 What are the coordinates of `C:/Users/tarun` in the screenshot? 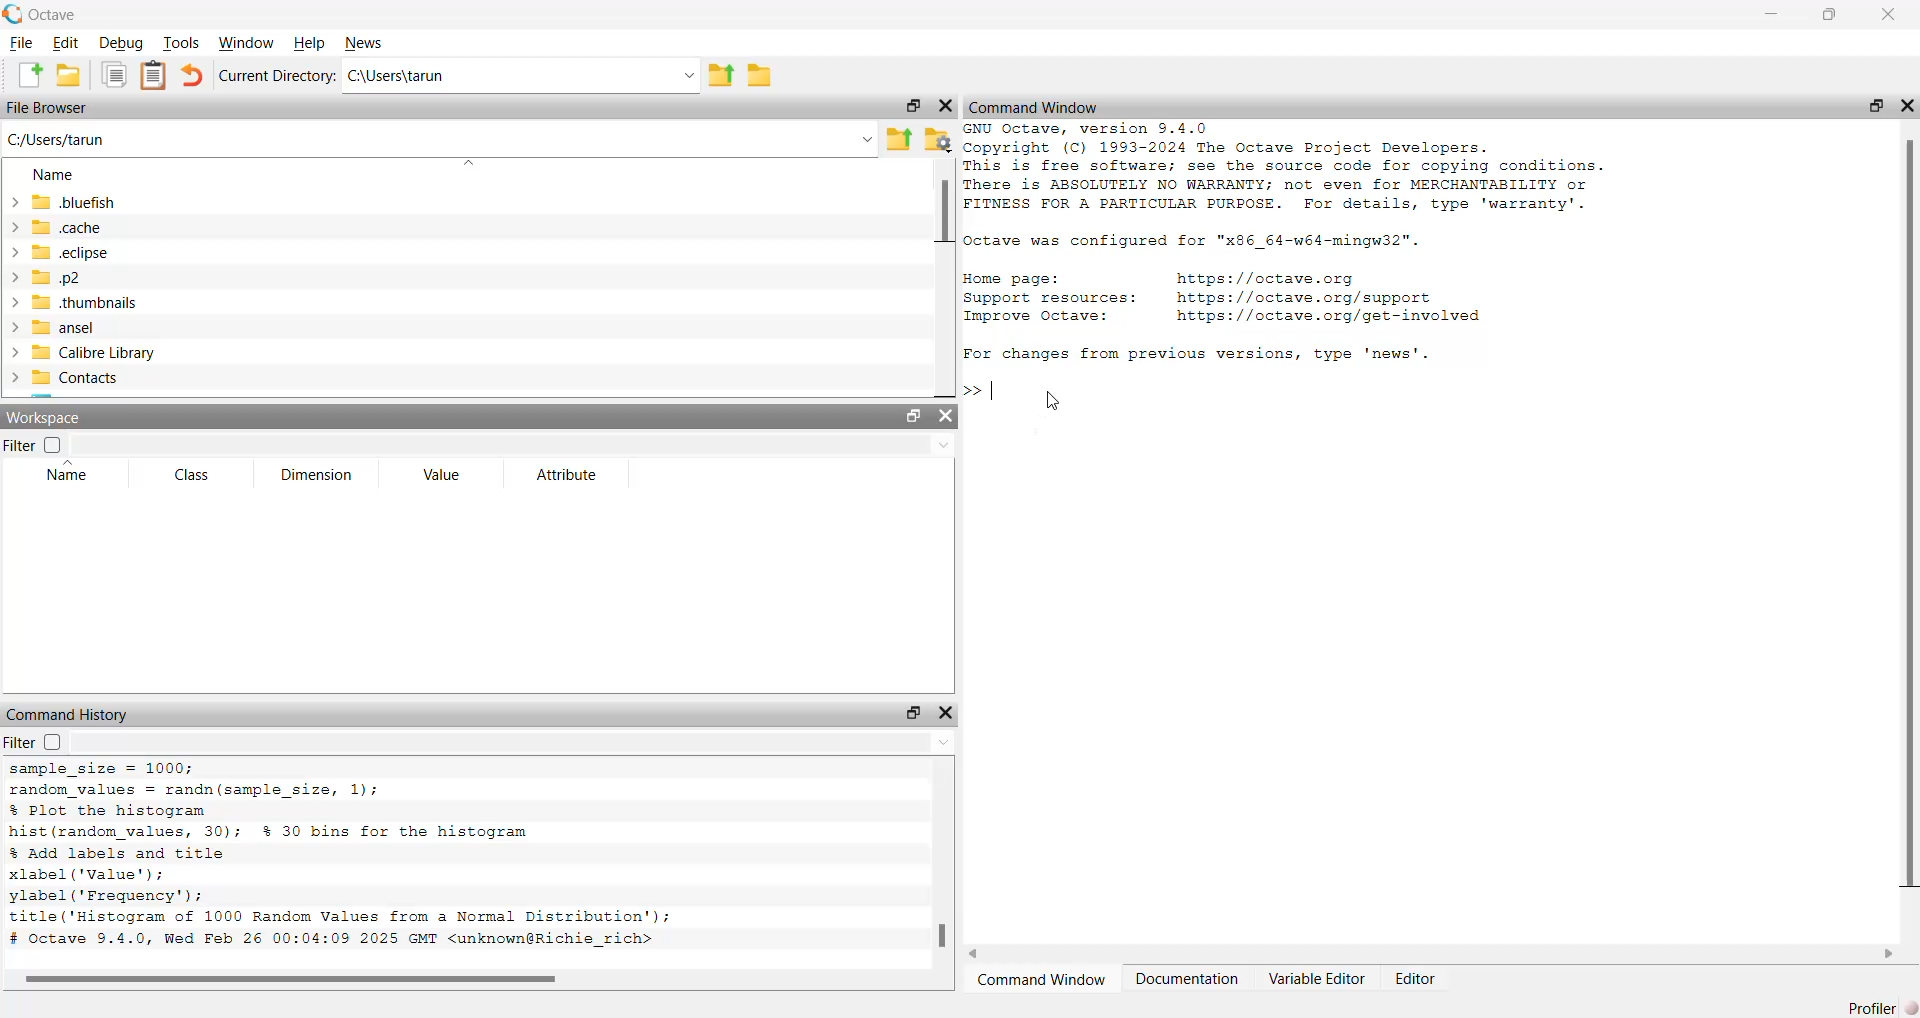 It's located at (57, 141).